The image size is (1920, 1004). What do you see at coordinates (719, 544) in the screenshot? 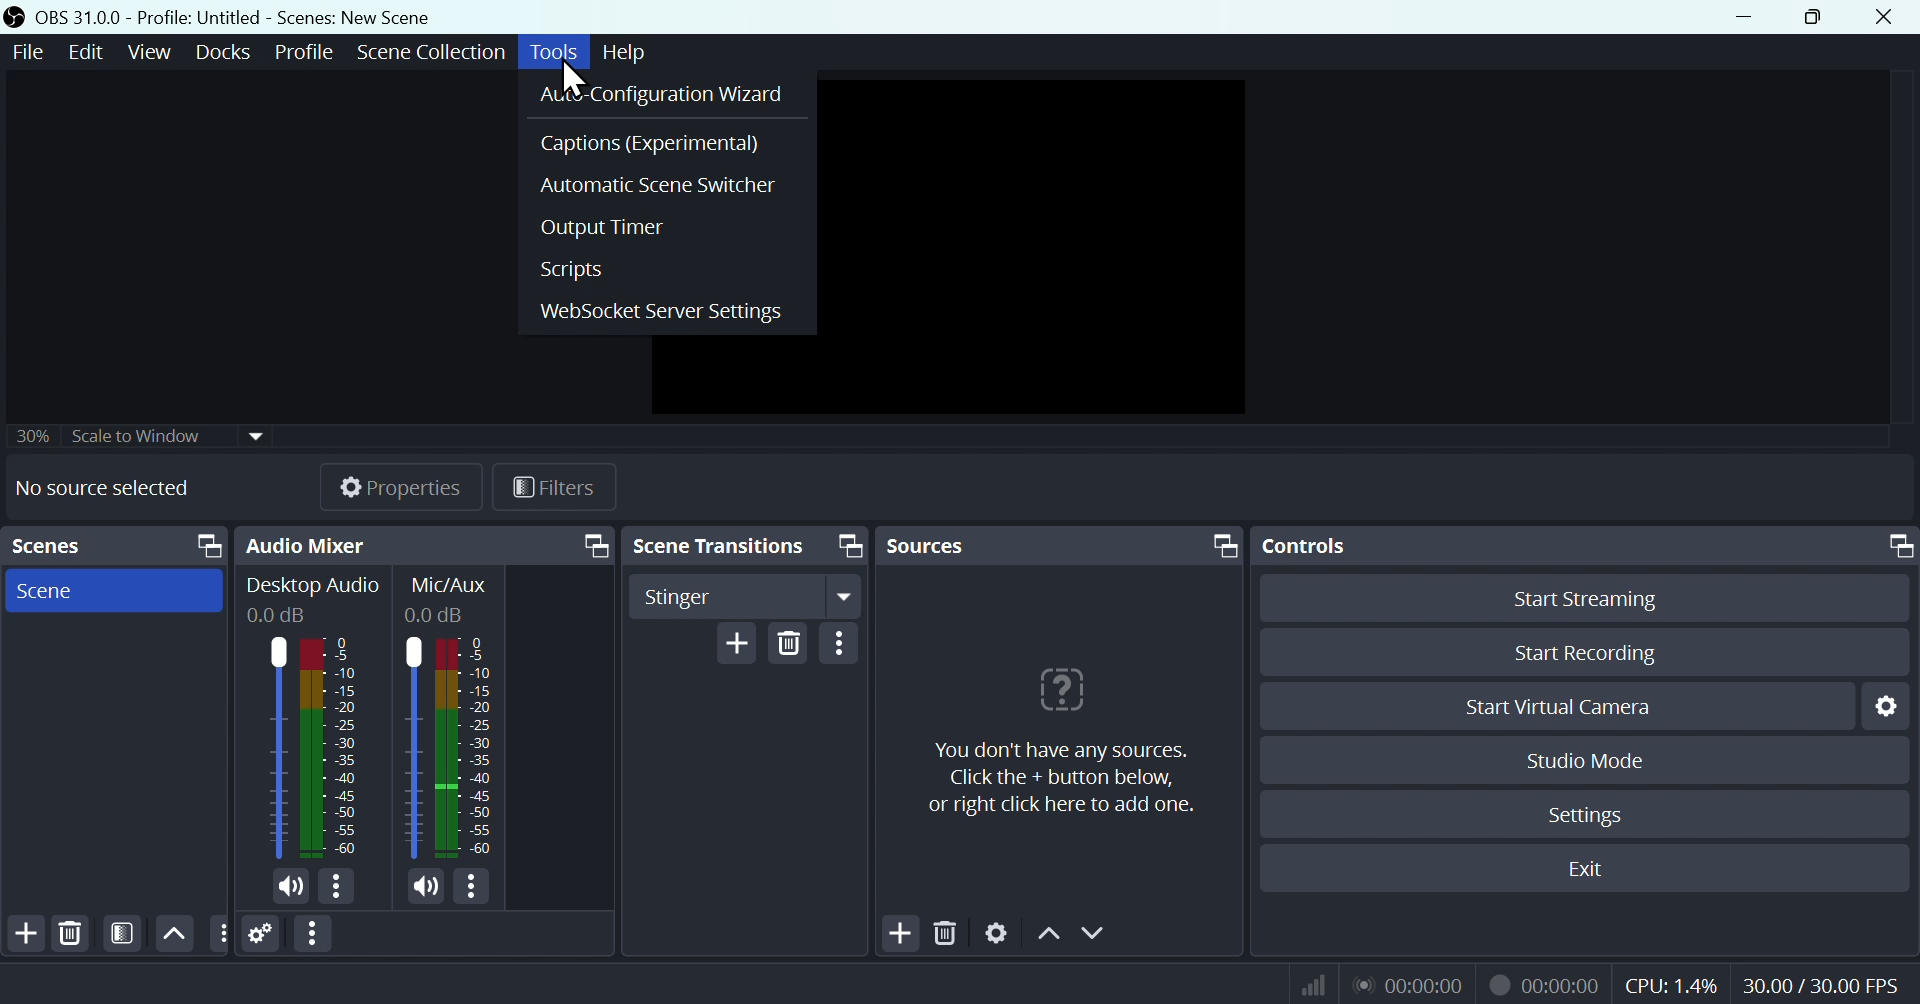
I see `Scene transitions` at bounding box center [719, 544].